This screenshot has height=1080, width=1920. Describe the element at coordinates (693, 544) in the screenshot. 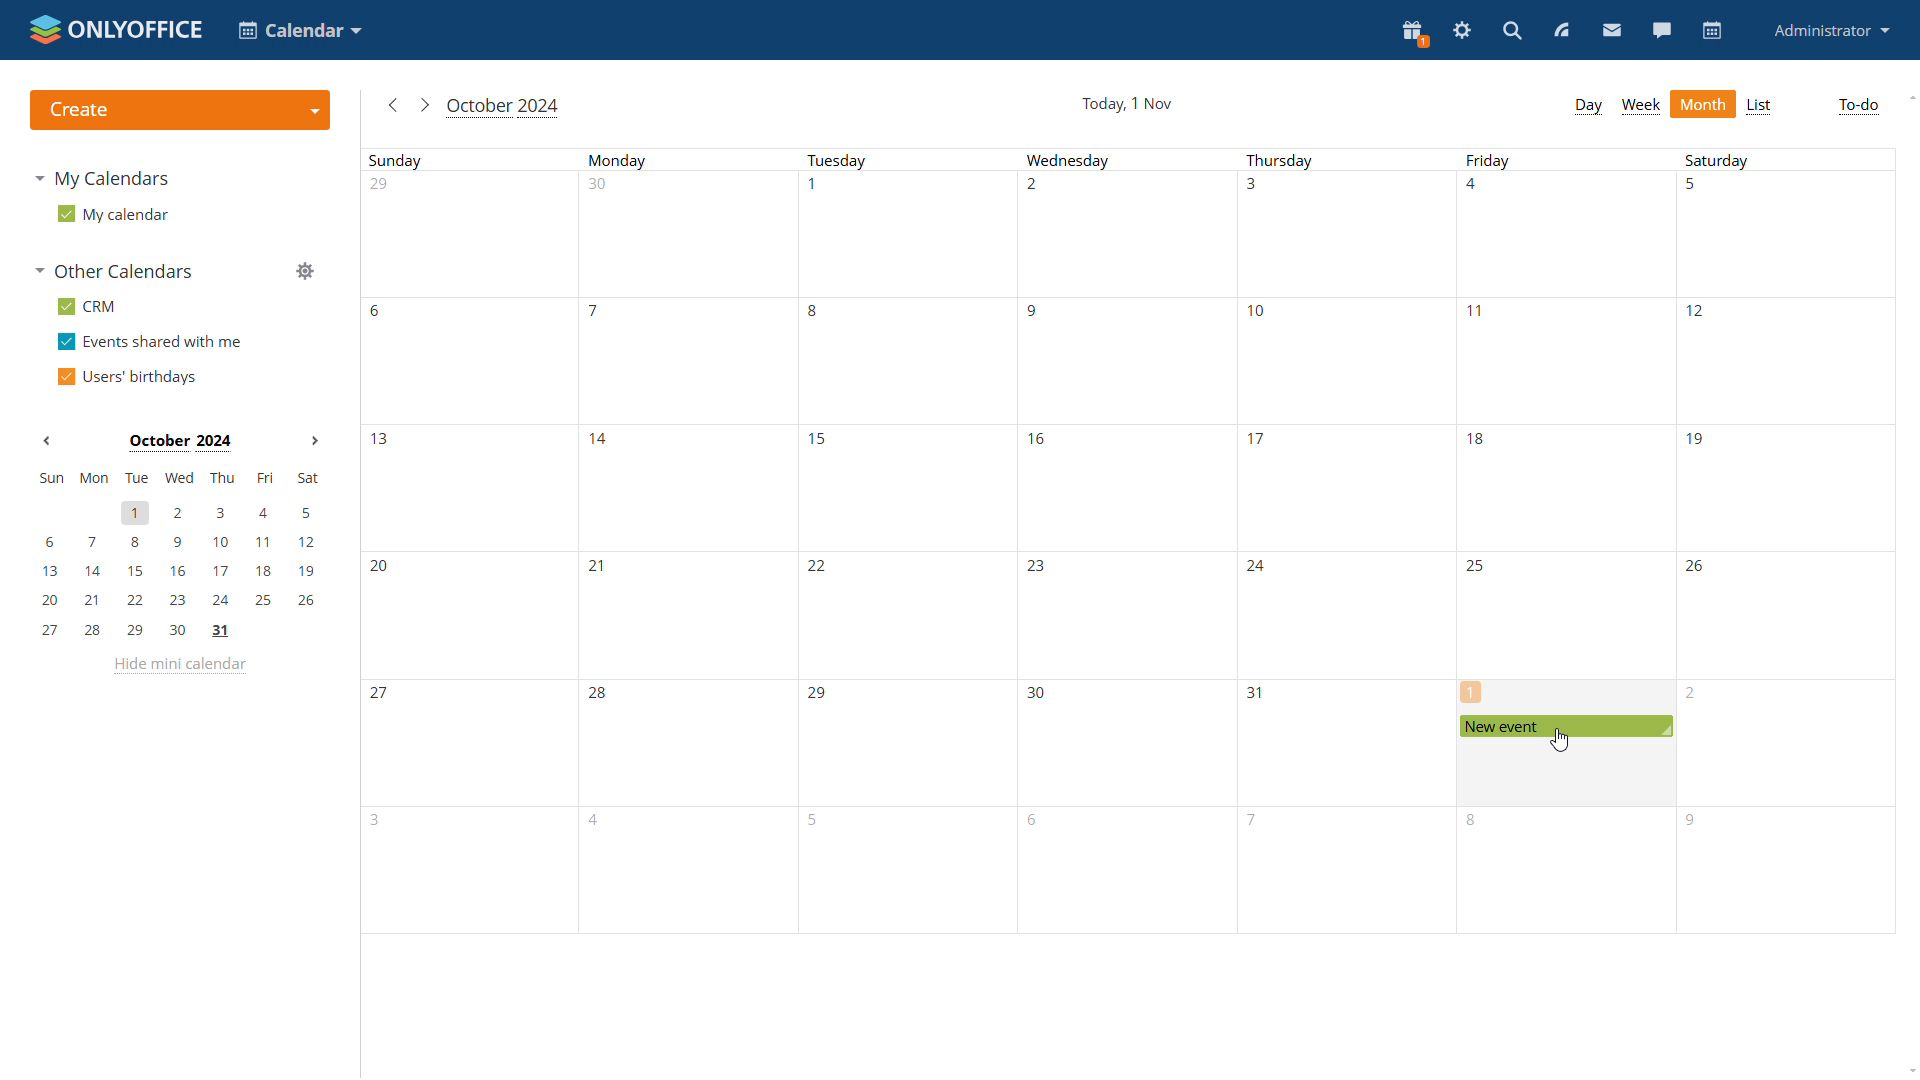

I see `Monday` at that location.